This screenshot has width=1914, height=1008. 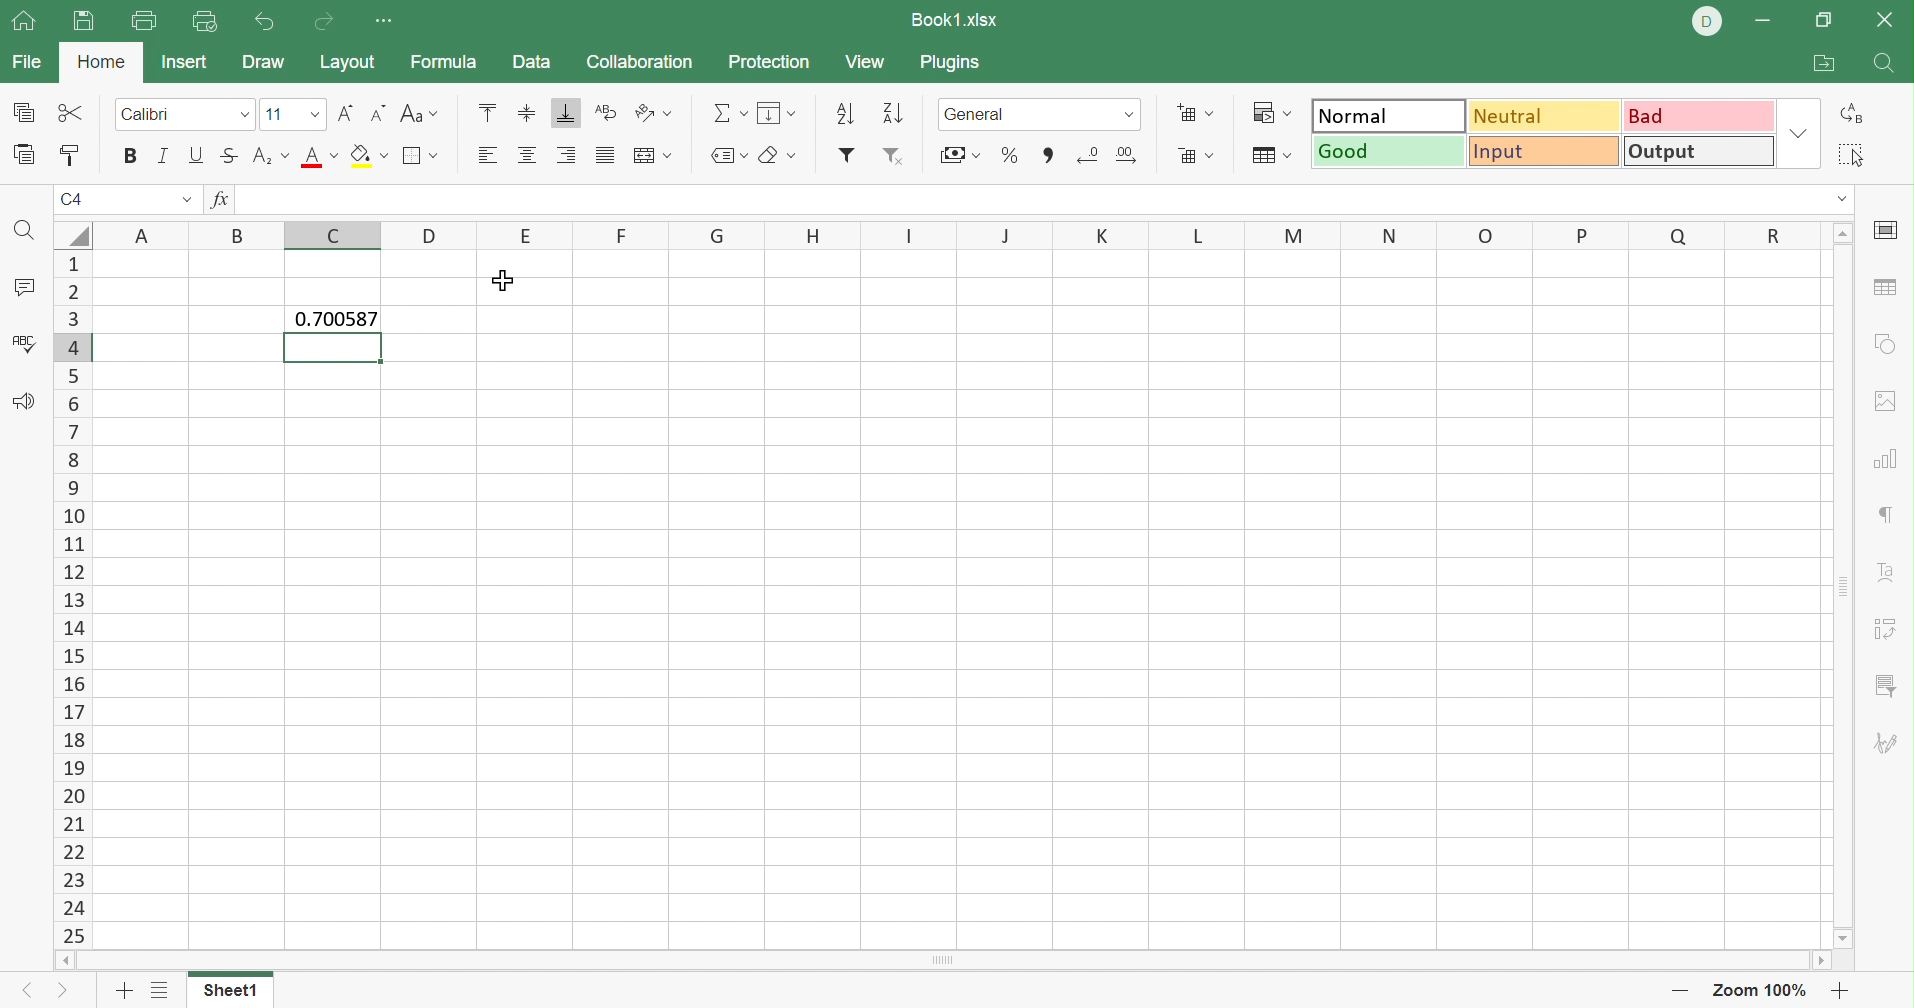 I want to click on Merge and center, so click(x=654, y=157).